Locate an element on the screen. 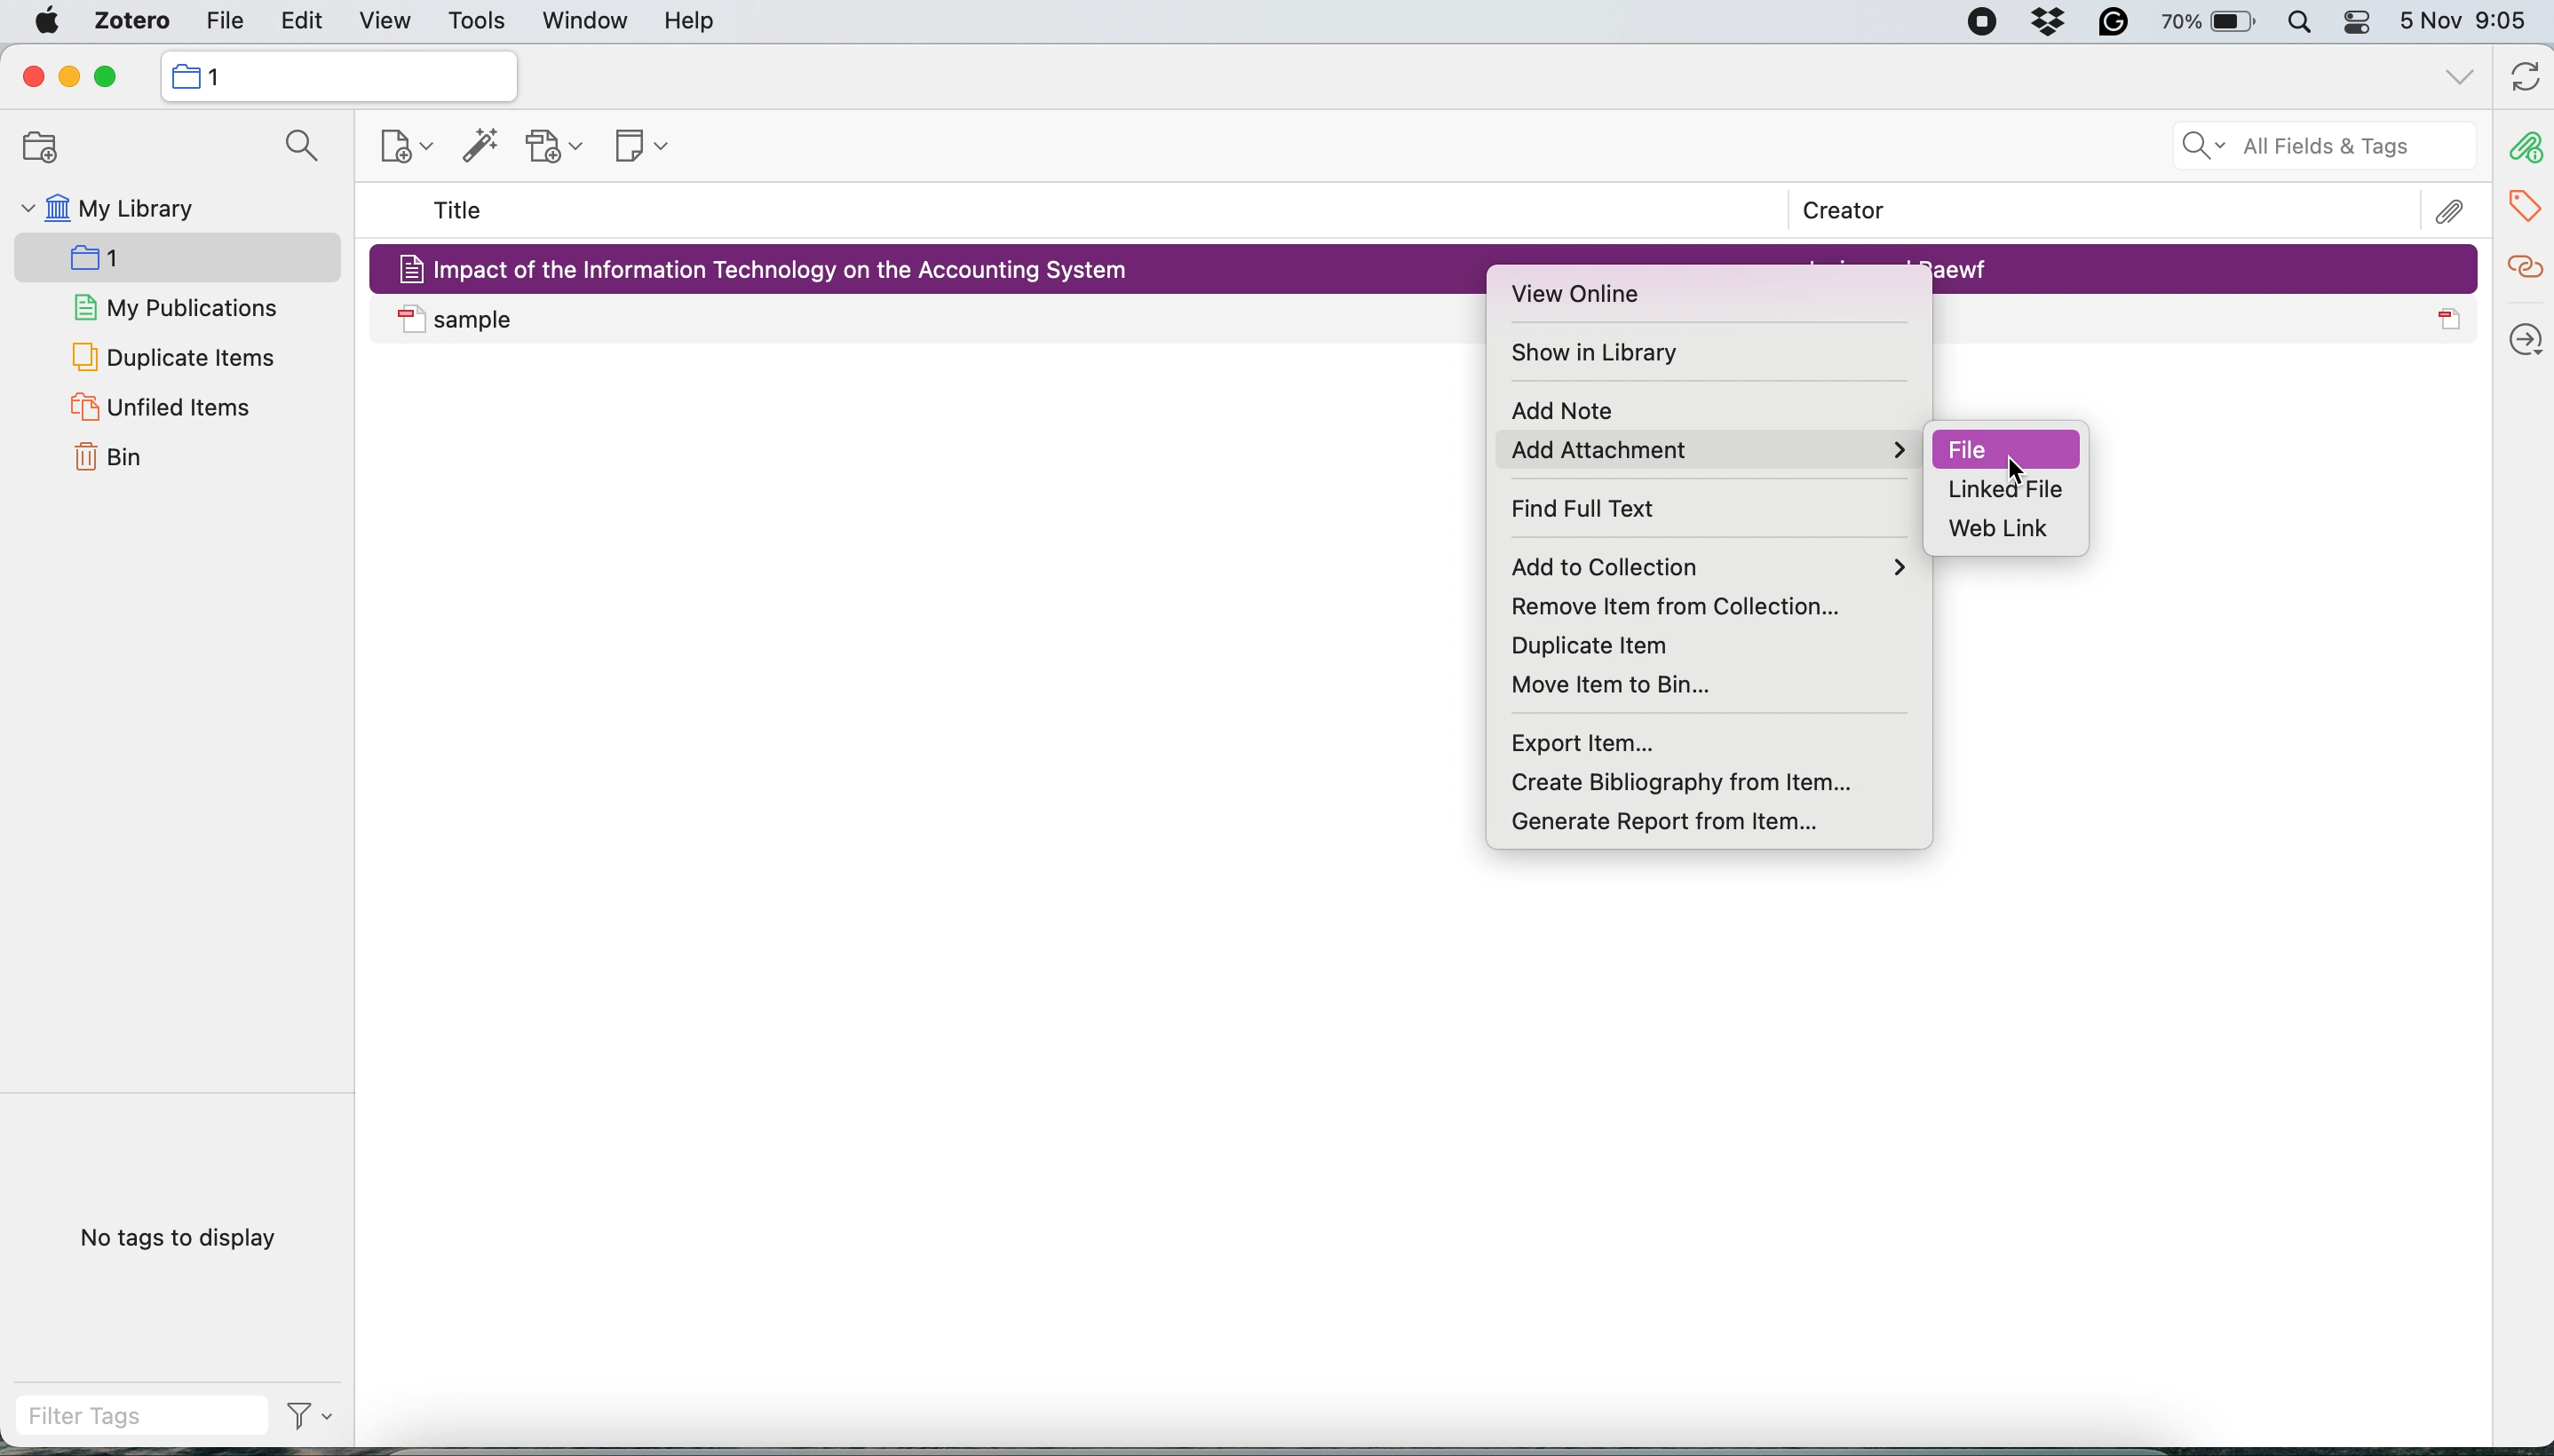 The height and width of the screenshot is (1456, 2554). battery is located at coordinates (2202, 21).